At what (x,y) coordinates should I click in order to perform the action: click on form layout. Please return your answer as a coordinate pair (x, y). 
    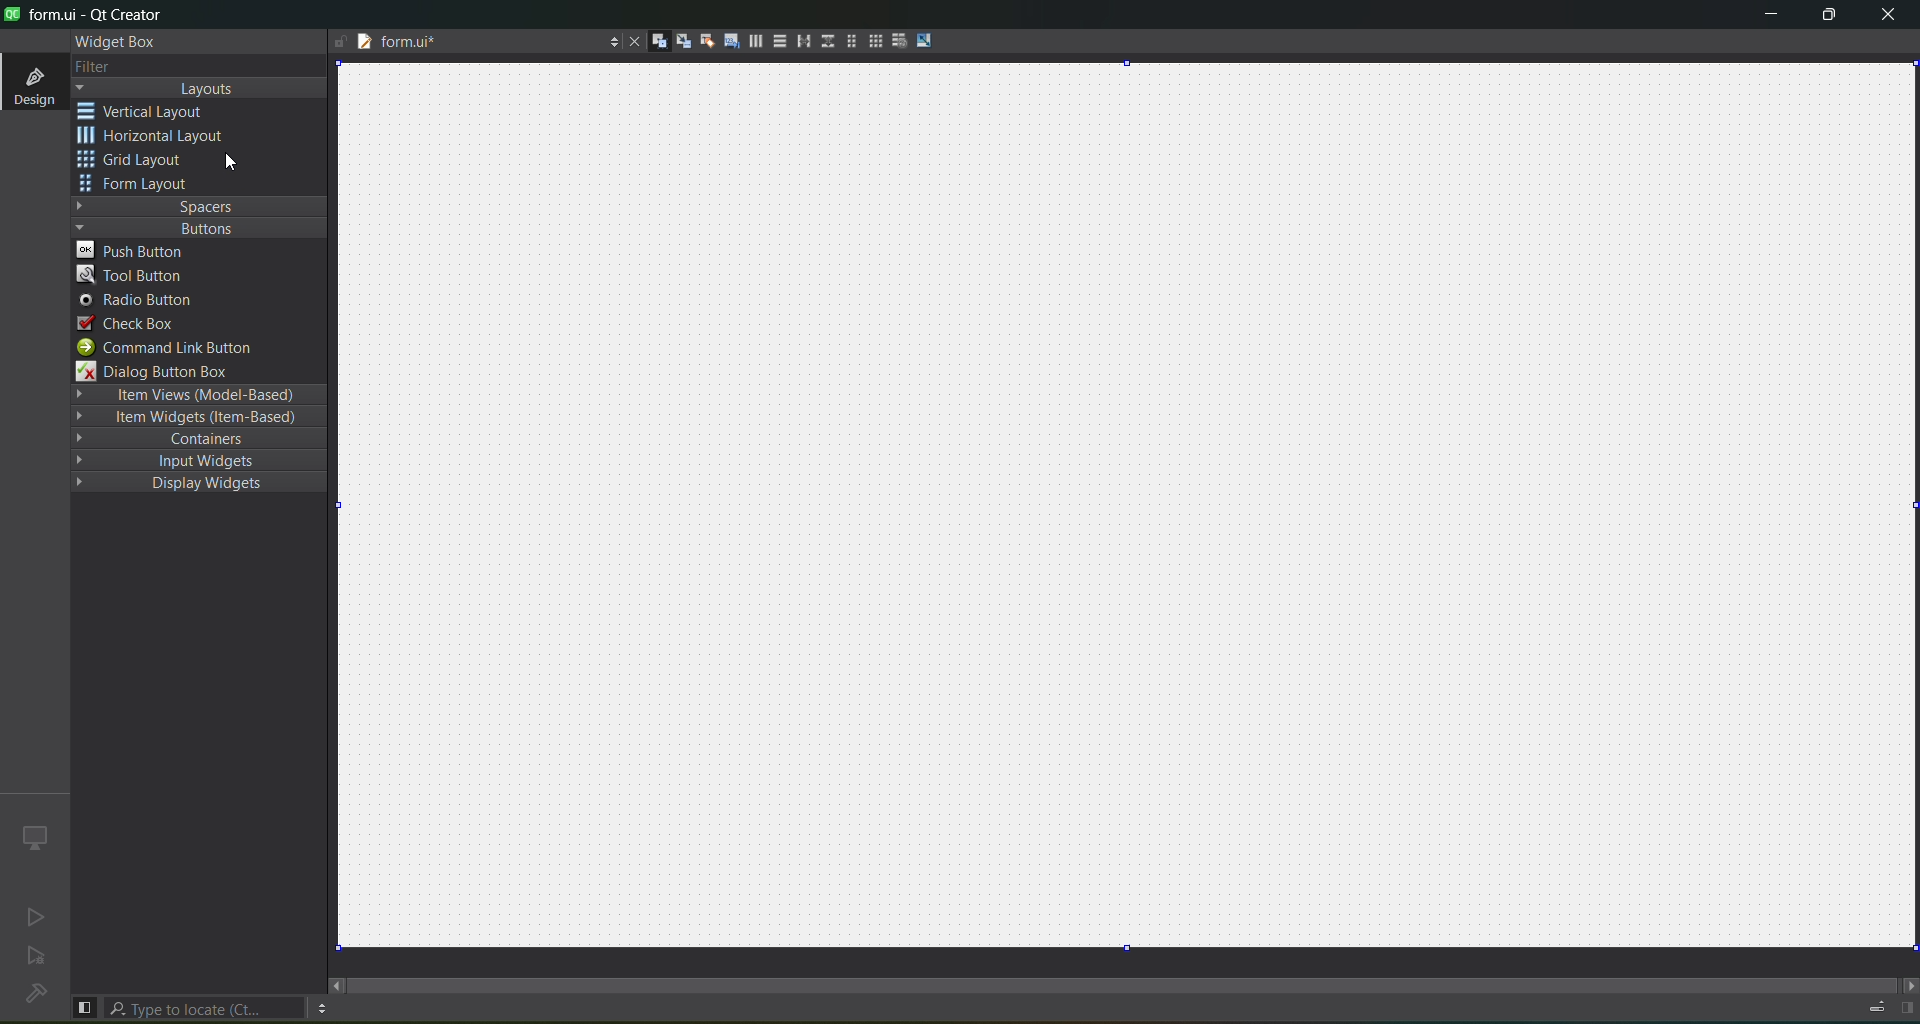
    Looking at the image, I should click on (137, 185).